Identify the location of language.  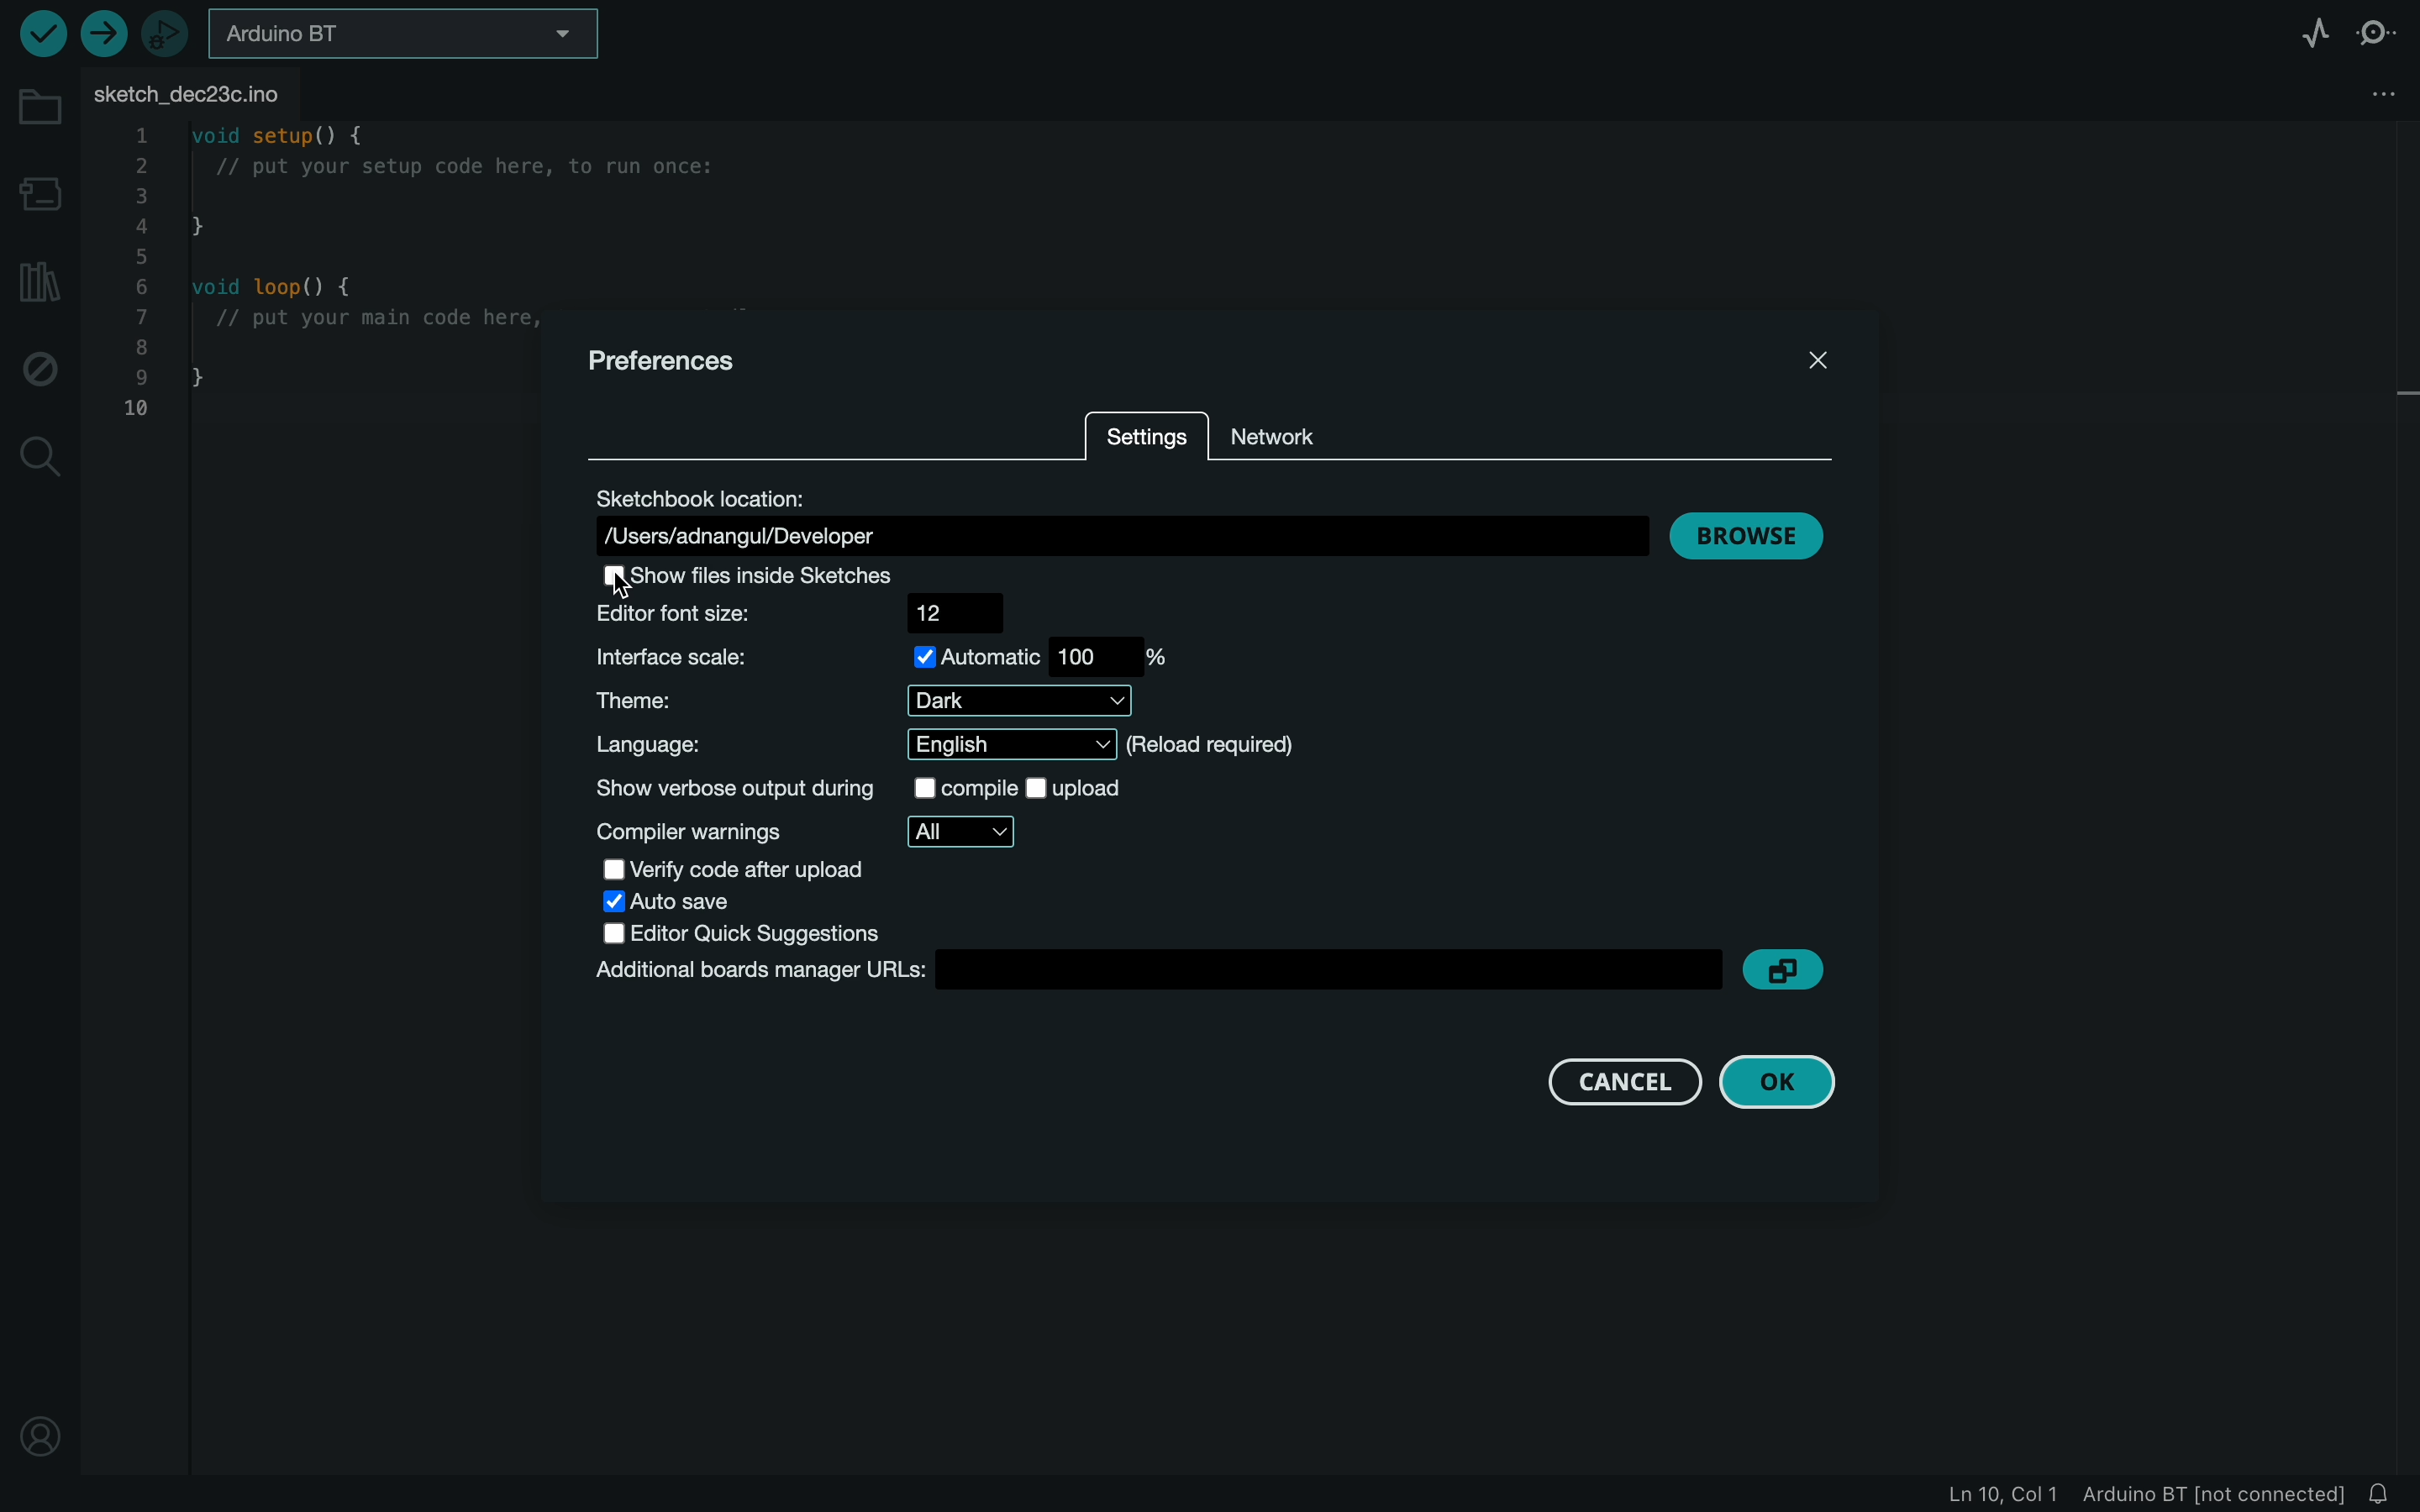
(938, 745).